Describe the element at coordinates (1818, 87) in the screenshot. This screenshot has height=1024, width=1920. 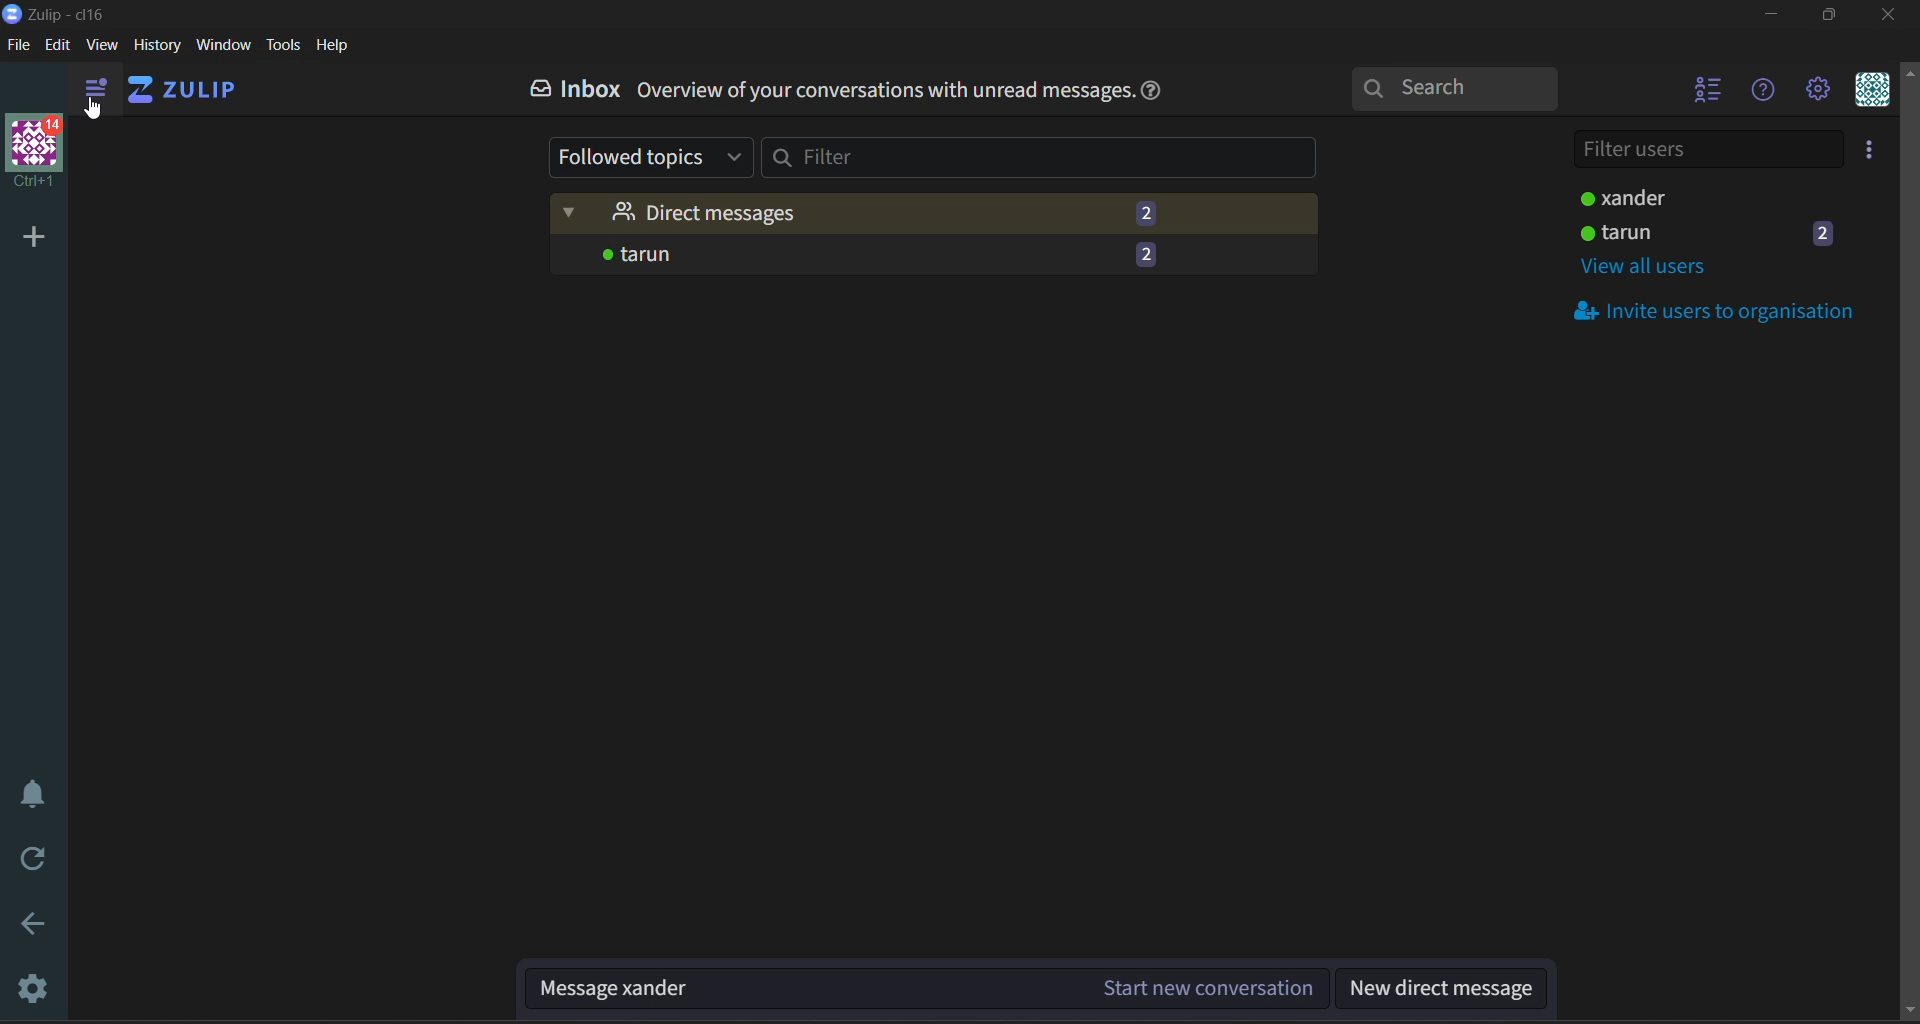
I see `settings` at that location.